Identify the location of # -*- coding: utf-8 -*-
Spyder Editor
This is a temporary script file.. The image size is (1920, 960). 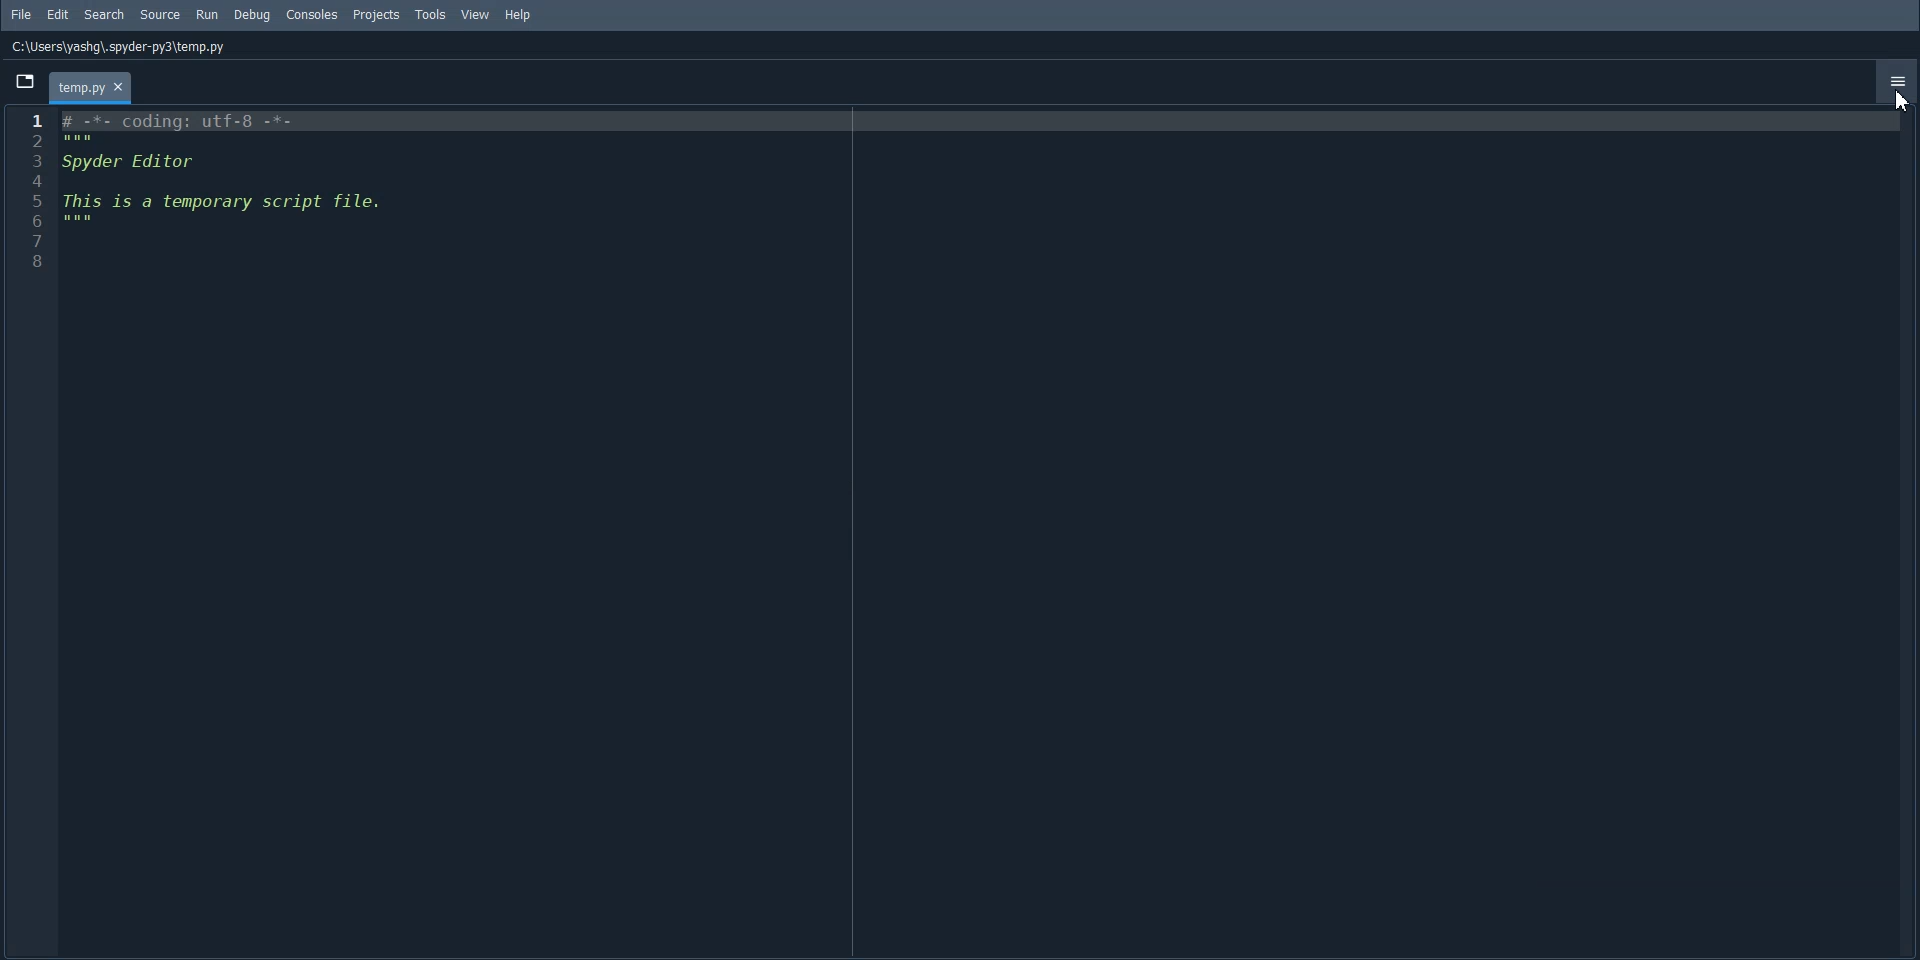
(225, 169).